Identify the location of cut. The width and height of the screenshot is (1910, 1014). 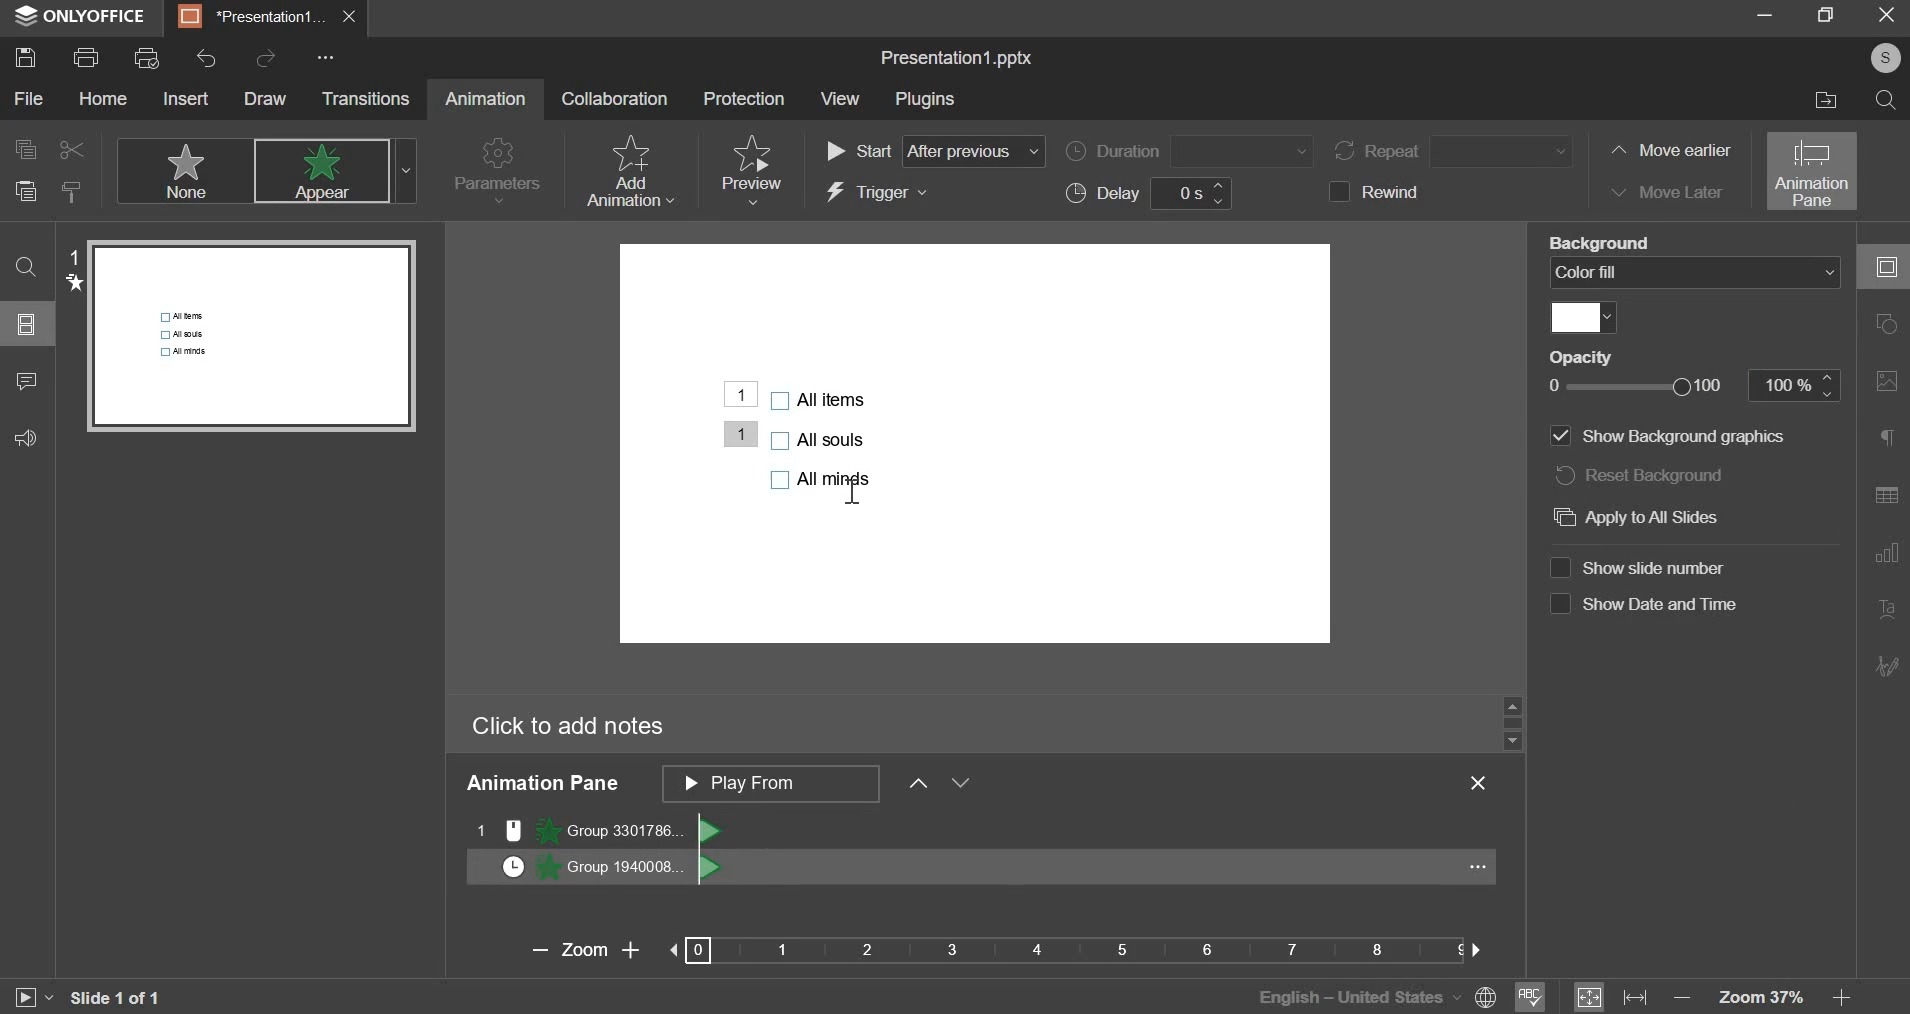
(68, 149).